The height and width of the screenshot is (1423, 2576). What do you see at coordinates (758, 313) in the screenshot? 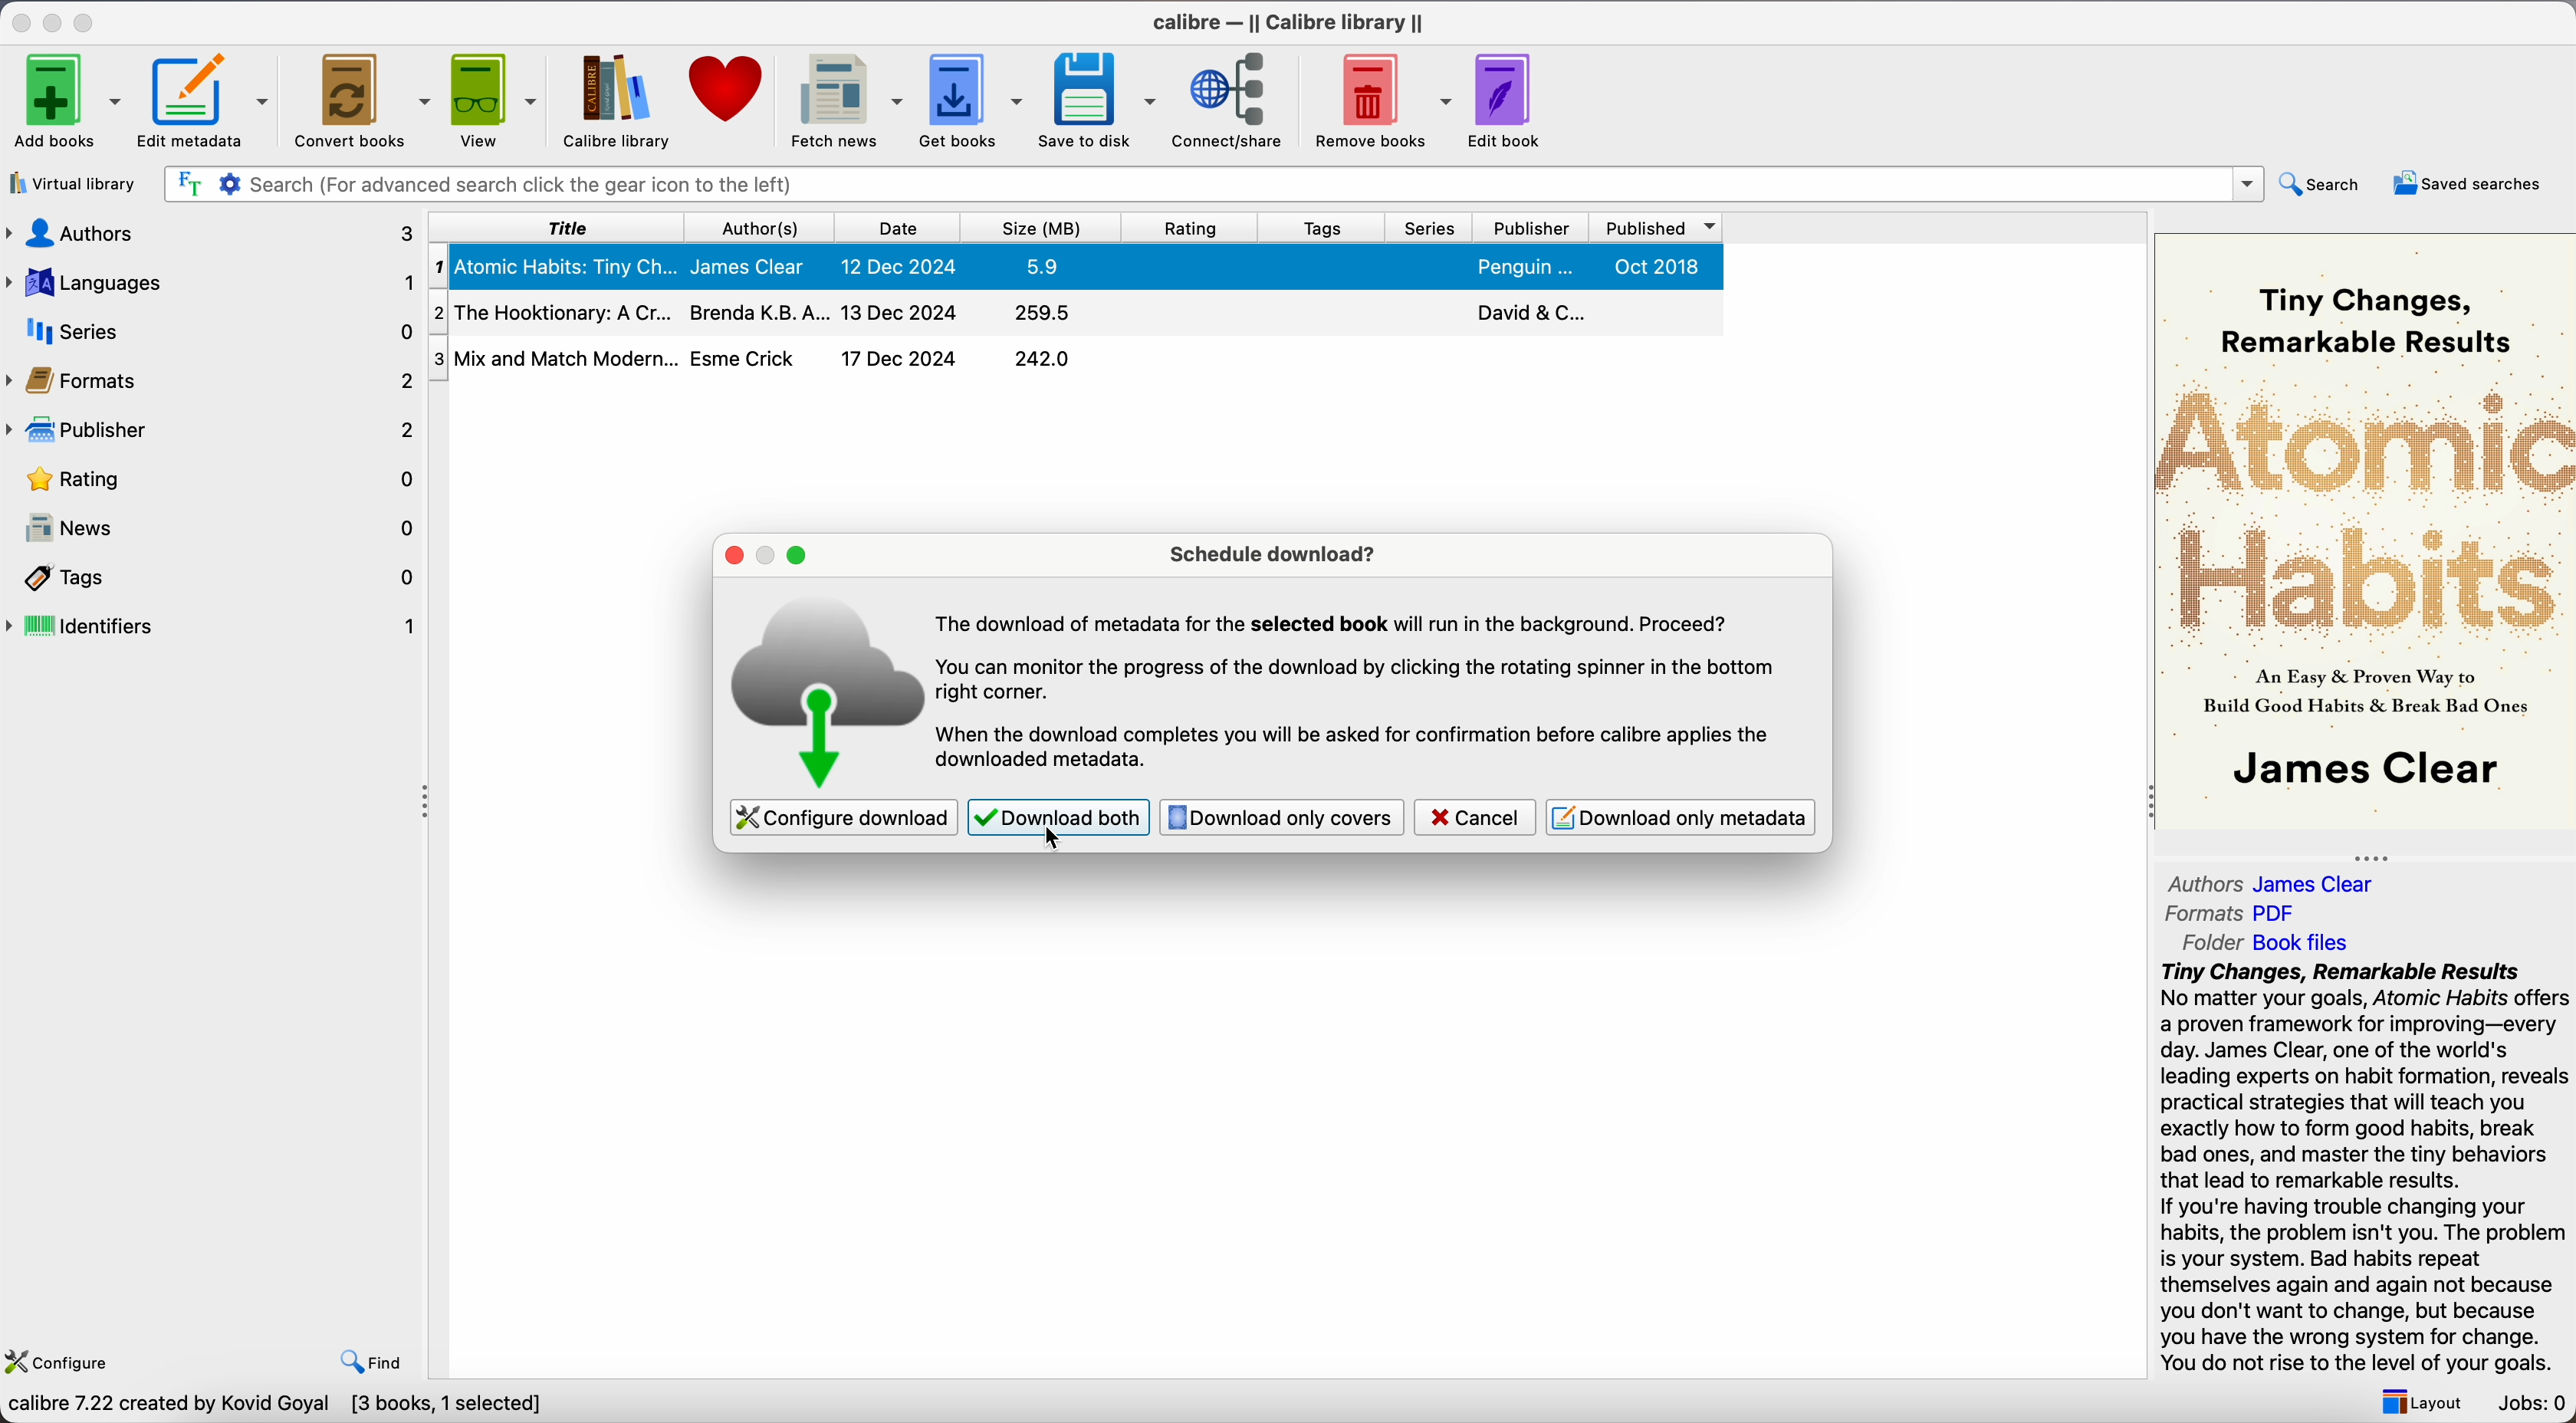
I see `Brenda K.B.A...` at bounding box center [758, 313].